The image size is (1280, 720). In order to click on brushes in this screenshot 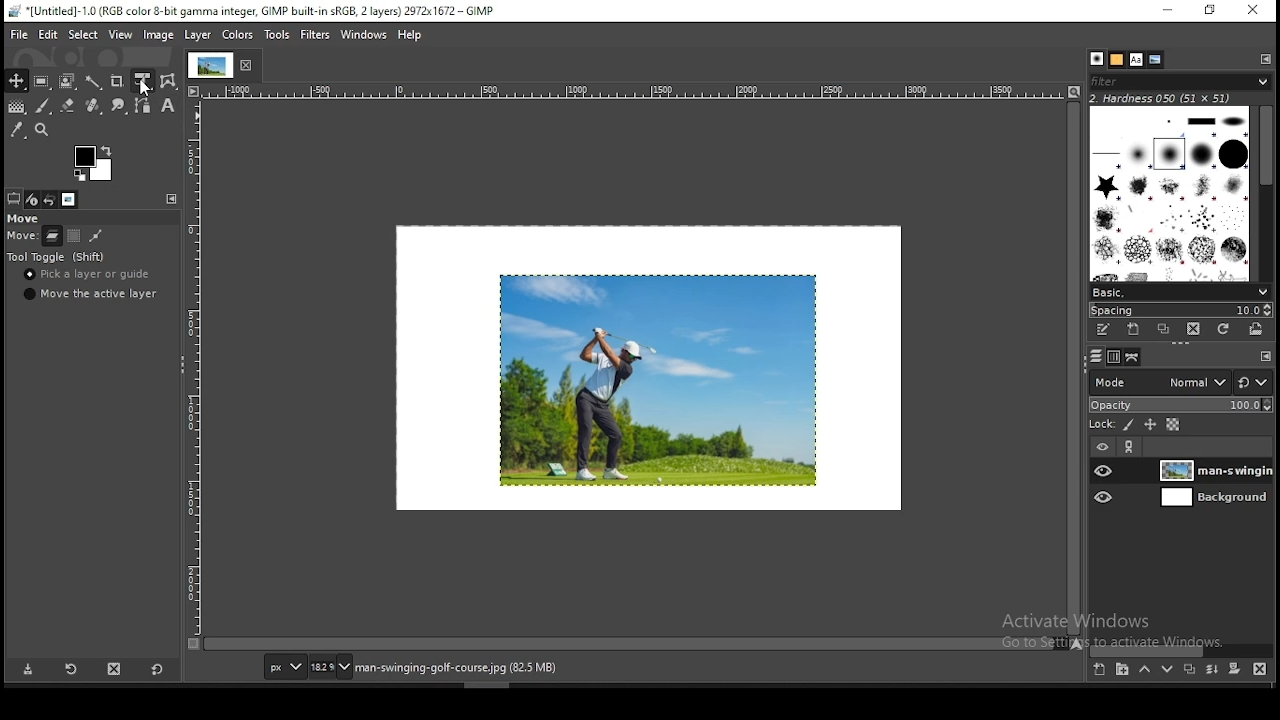, I will do `click(1170, 194)`.